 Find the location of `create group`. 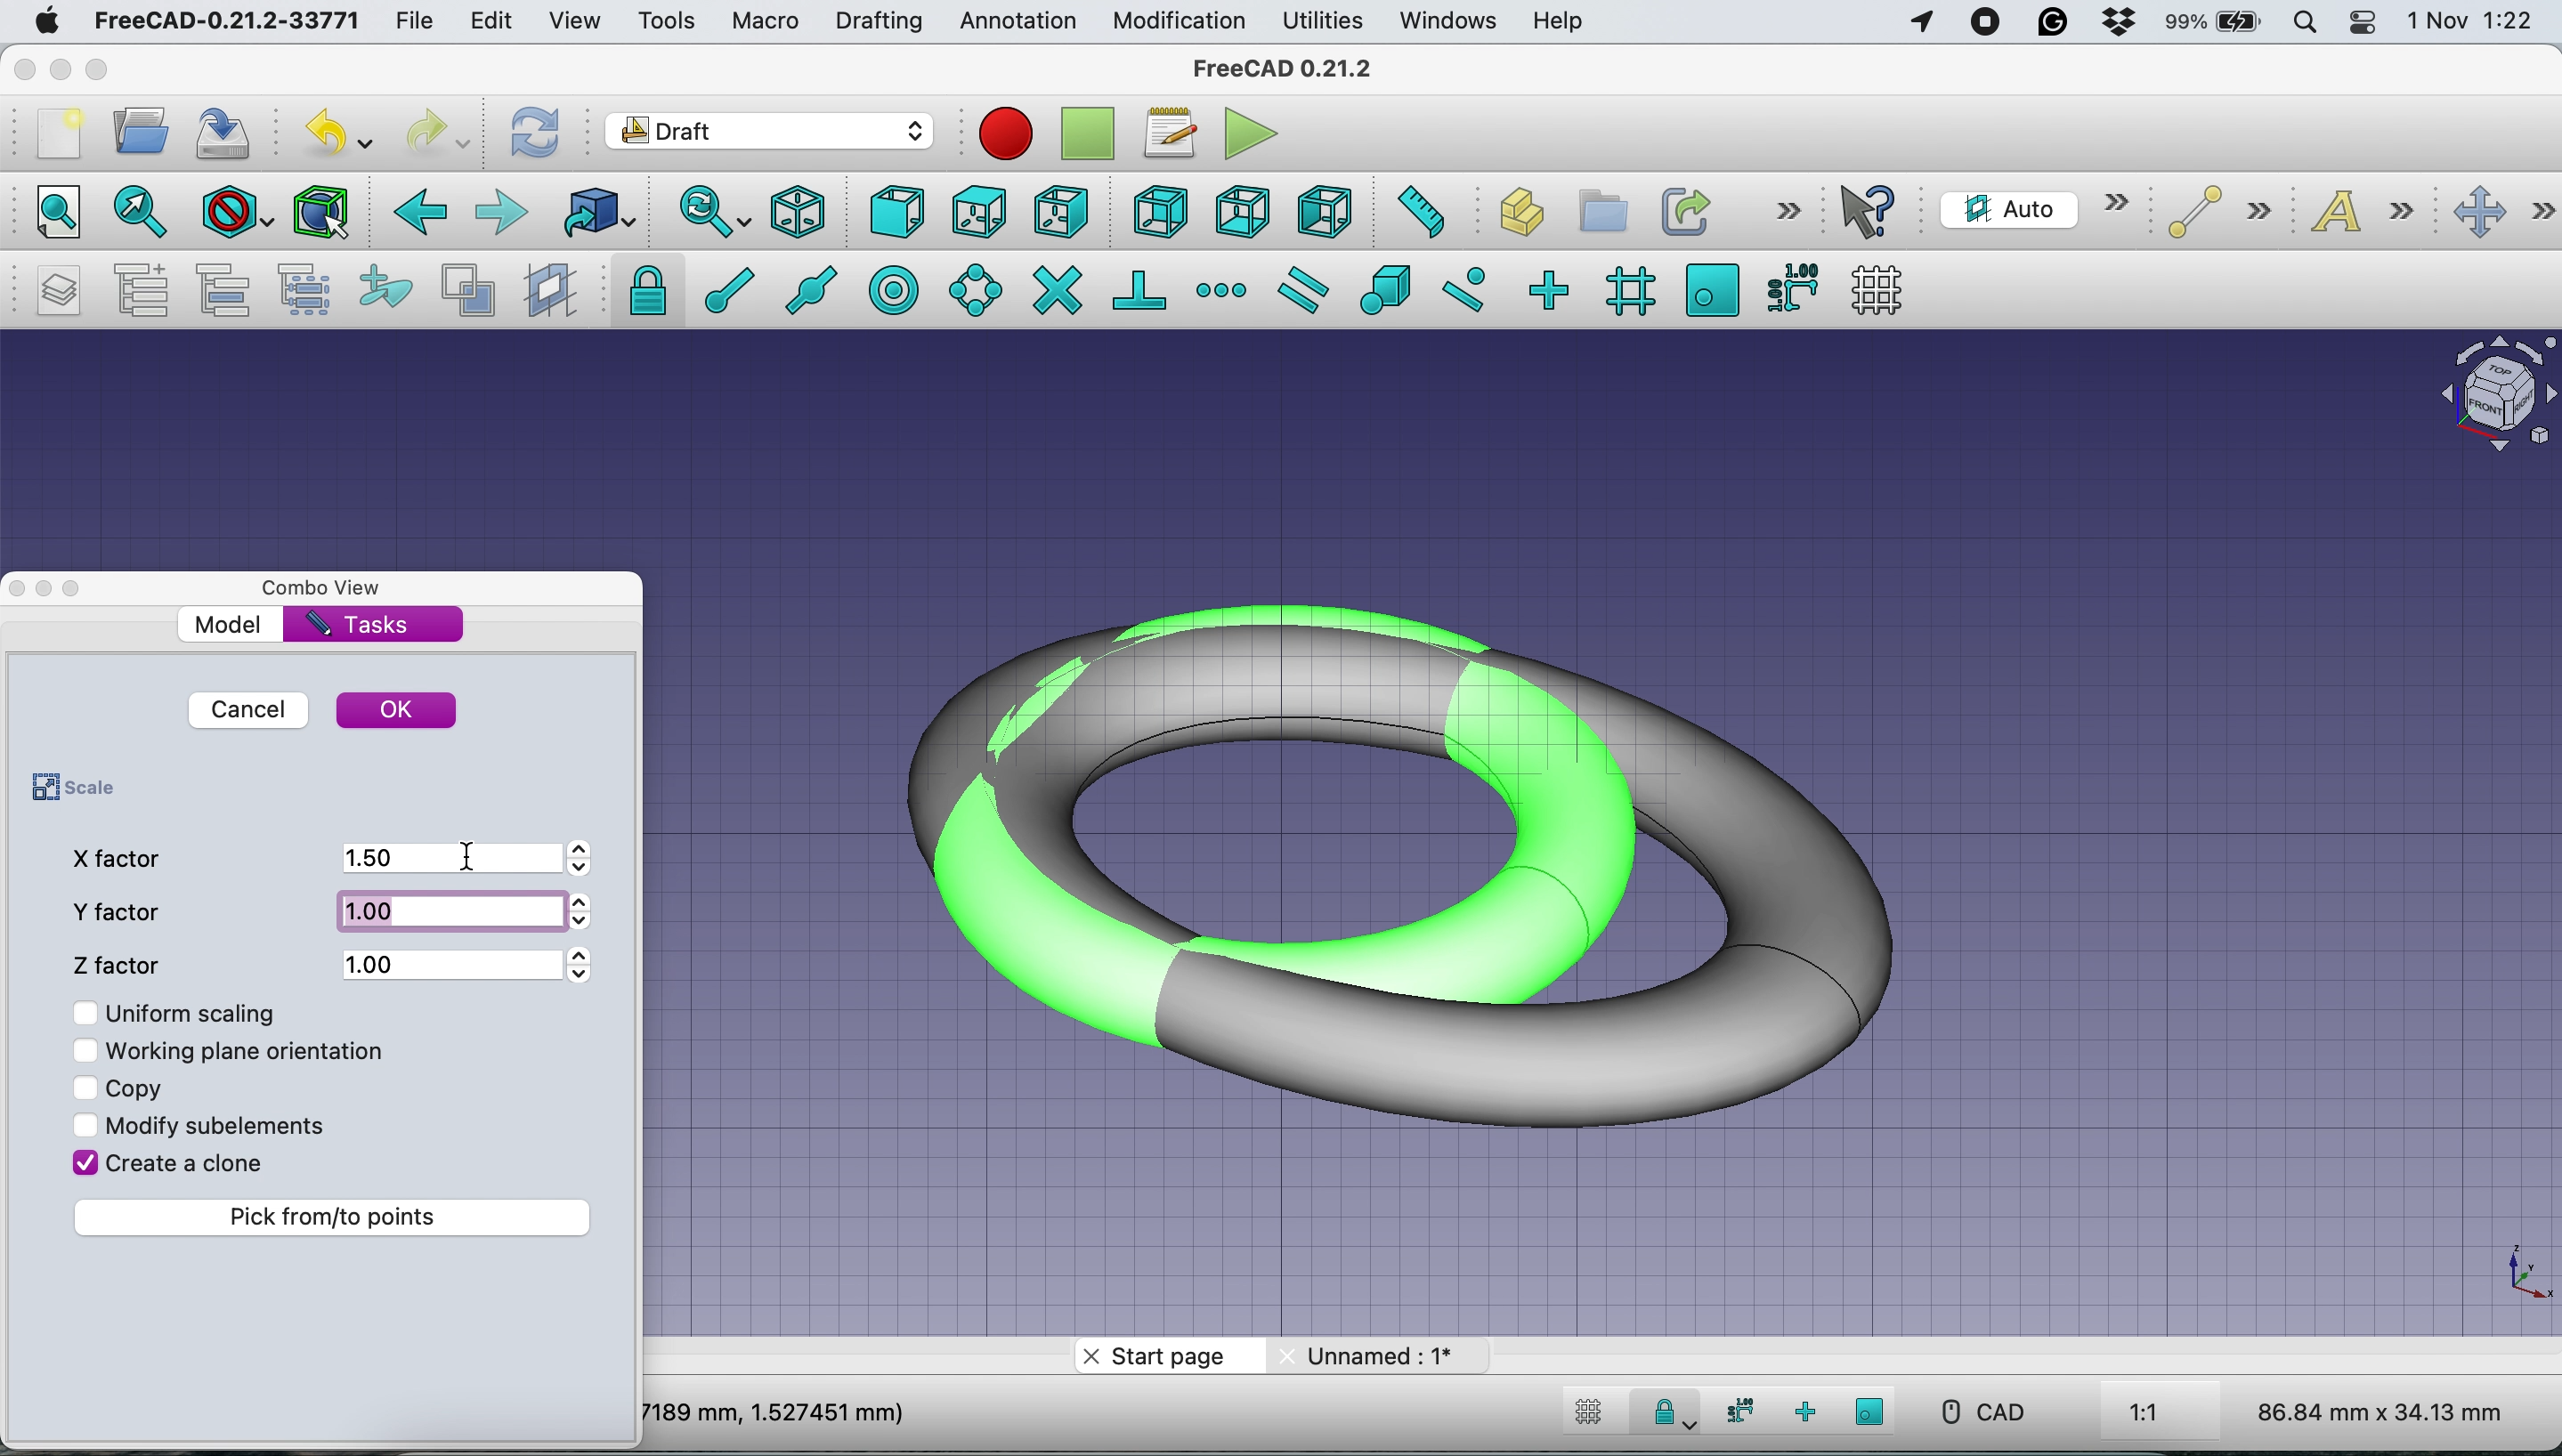

create group is located at coordinates (1597, 208).